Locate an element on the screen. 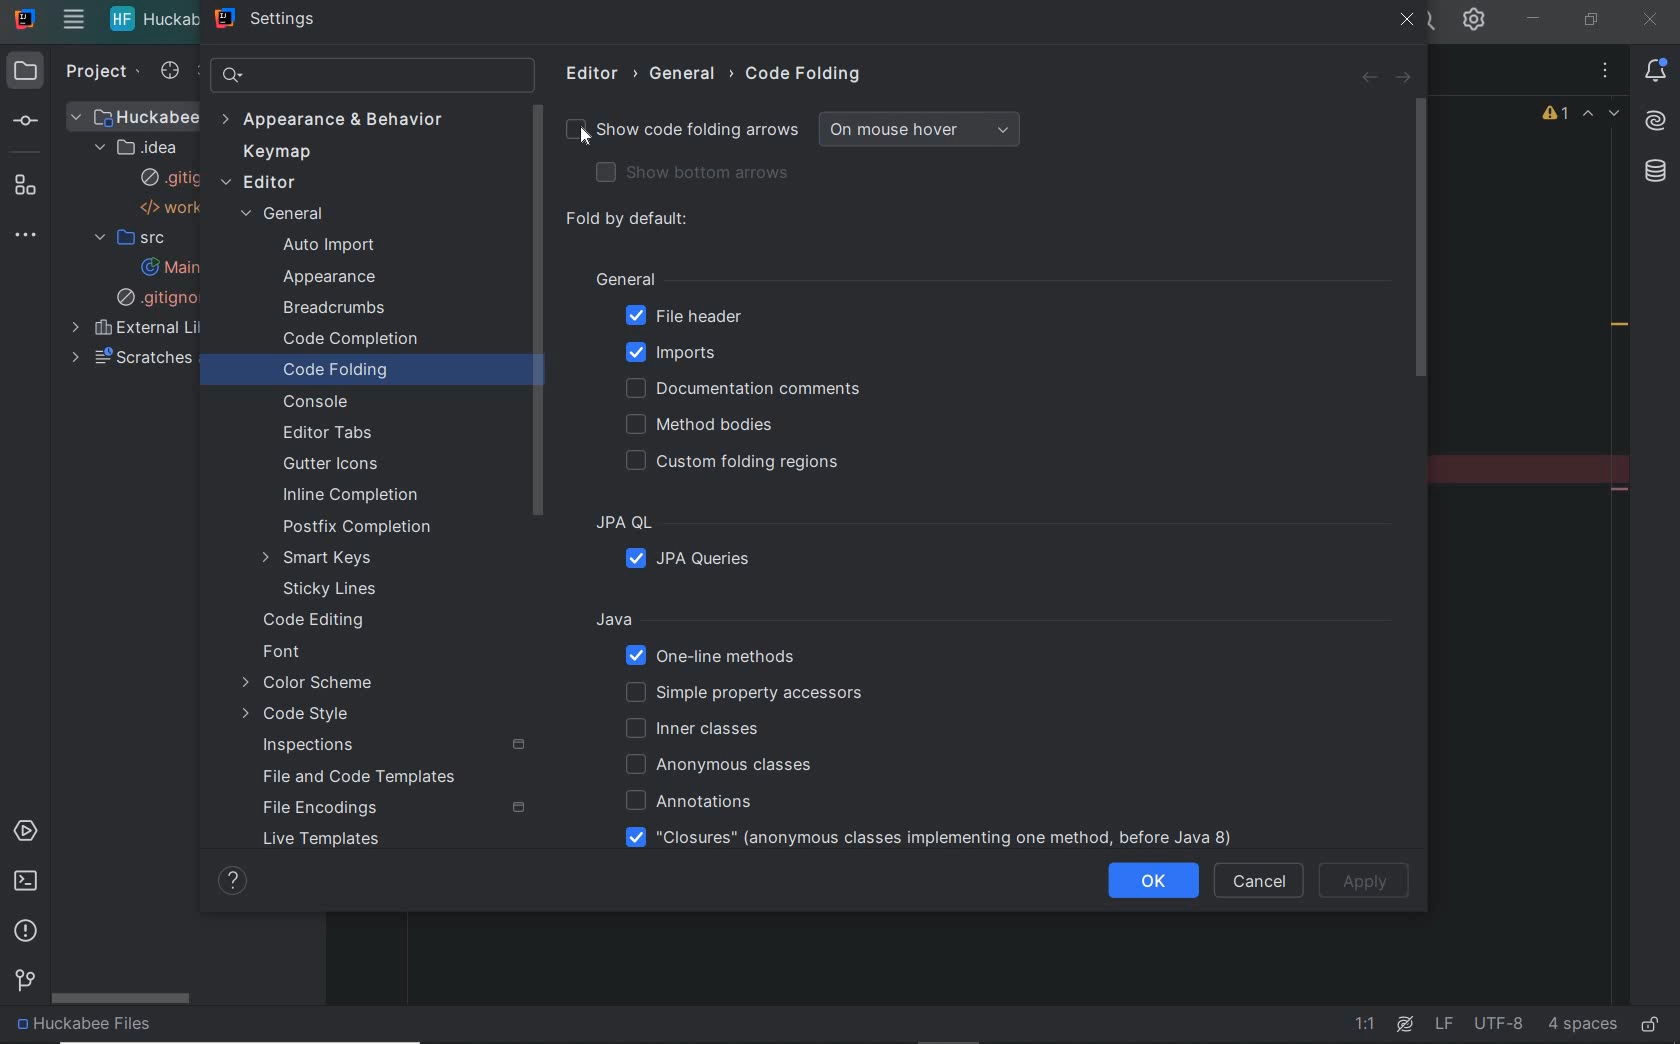 The width and height of the screenshot is (1680, 1044). file and code templates is located at coordinates (359, 776).